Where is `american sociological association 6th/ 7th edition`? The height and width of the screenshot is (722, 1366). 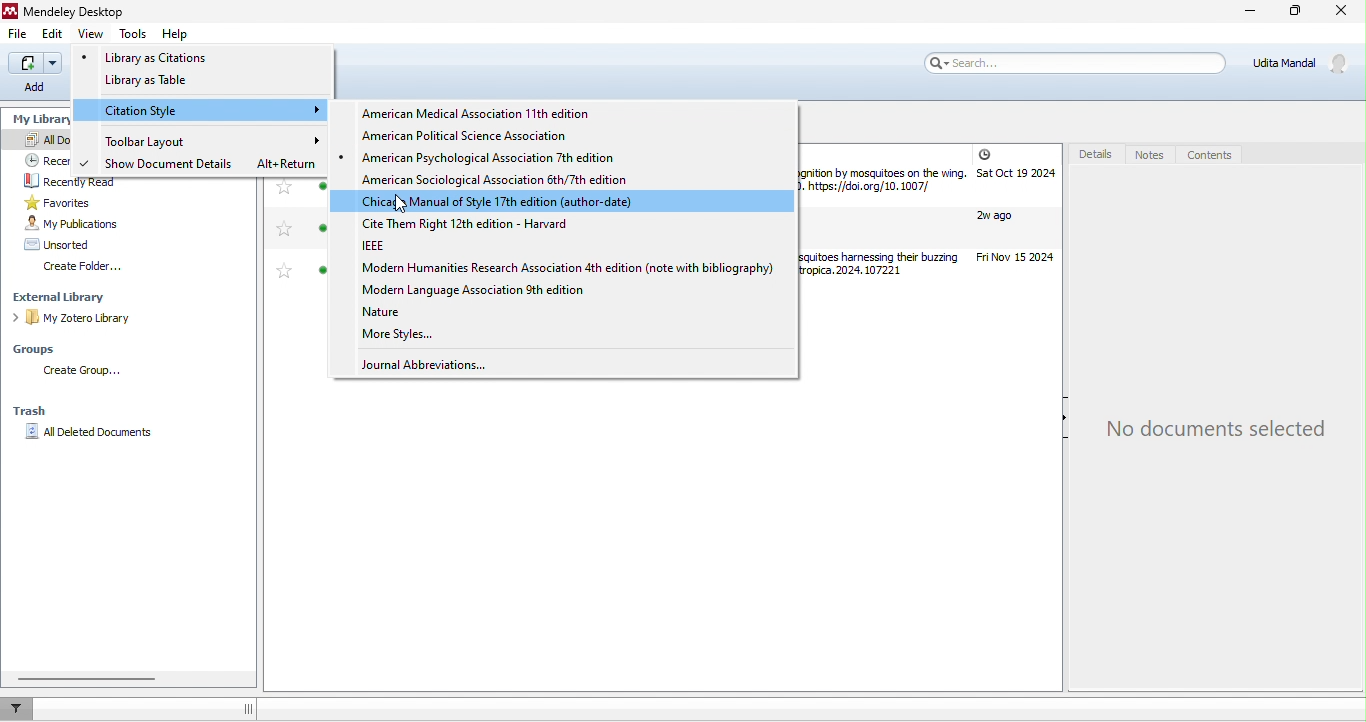 american sociological association 6th/ 7th edition is located at coordinates (513, 182).